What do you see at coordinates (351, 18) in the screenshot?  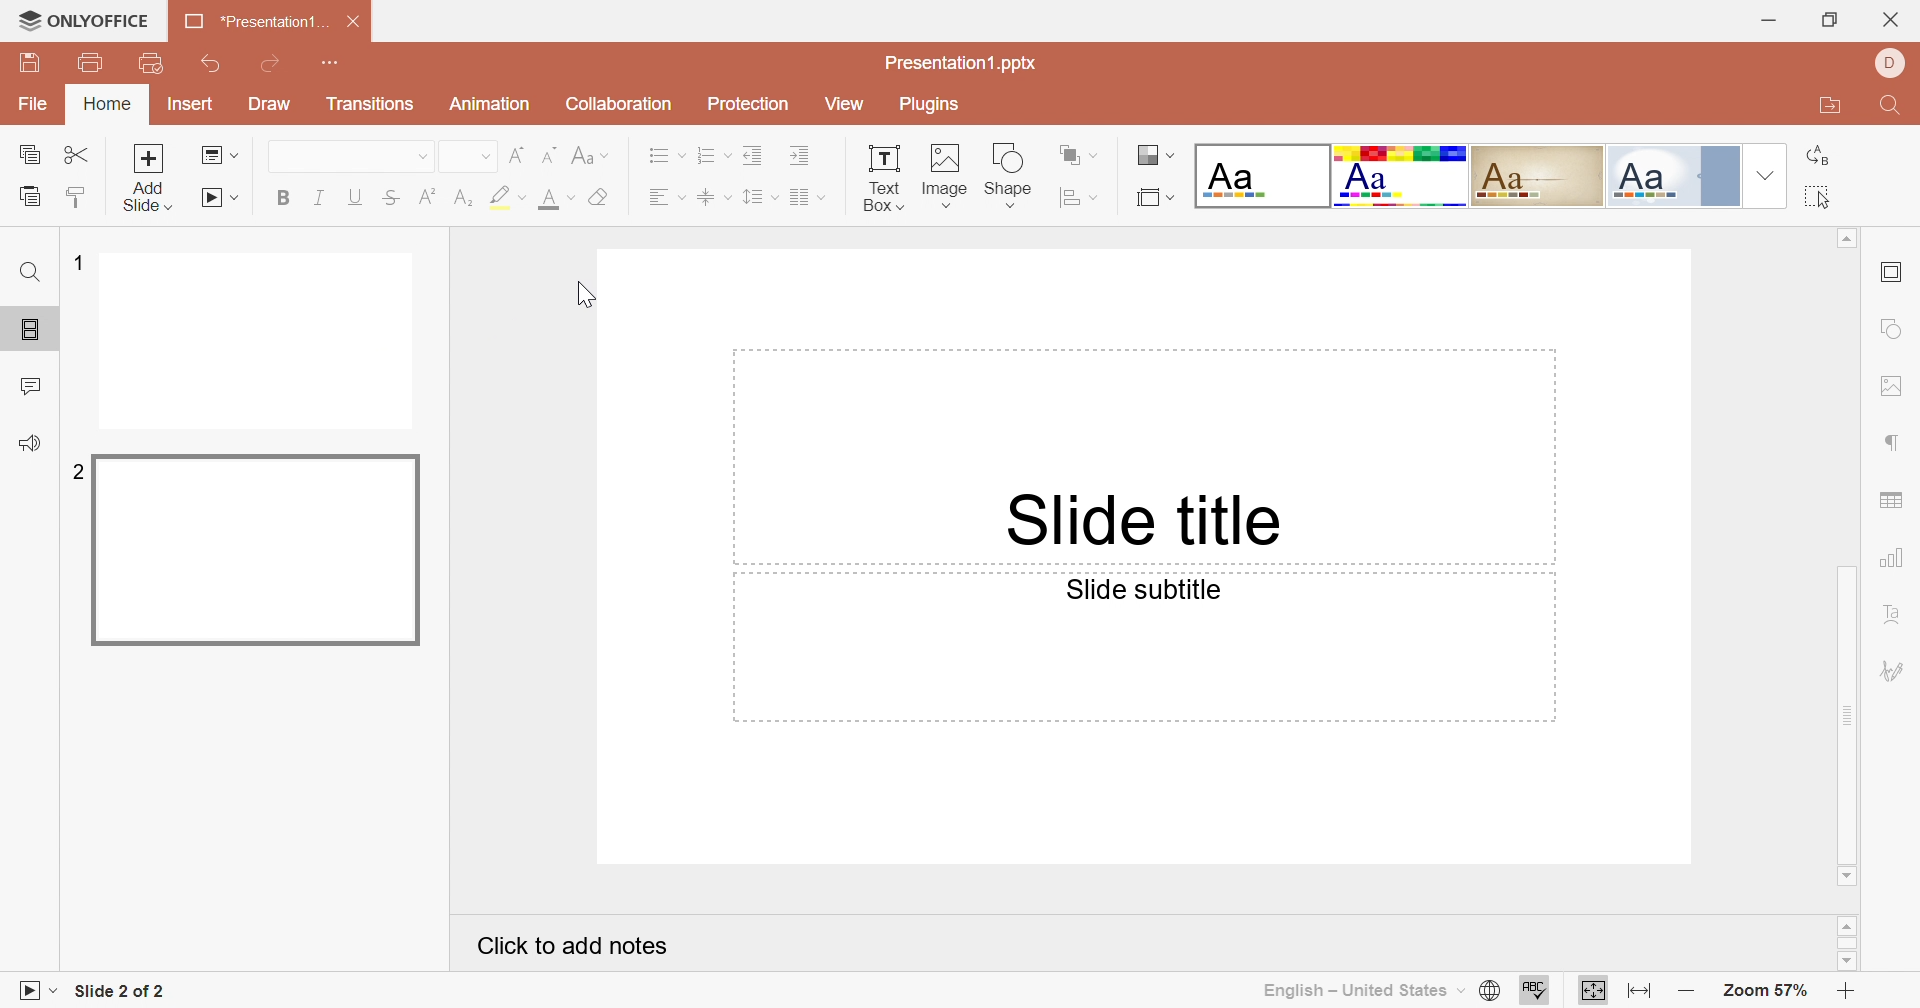 I see `Close` at bounding box center [351, 18].